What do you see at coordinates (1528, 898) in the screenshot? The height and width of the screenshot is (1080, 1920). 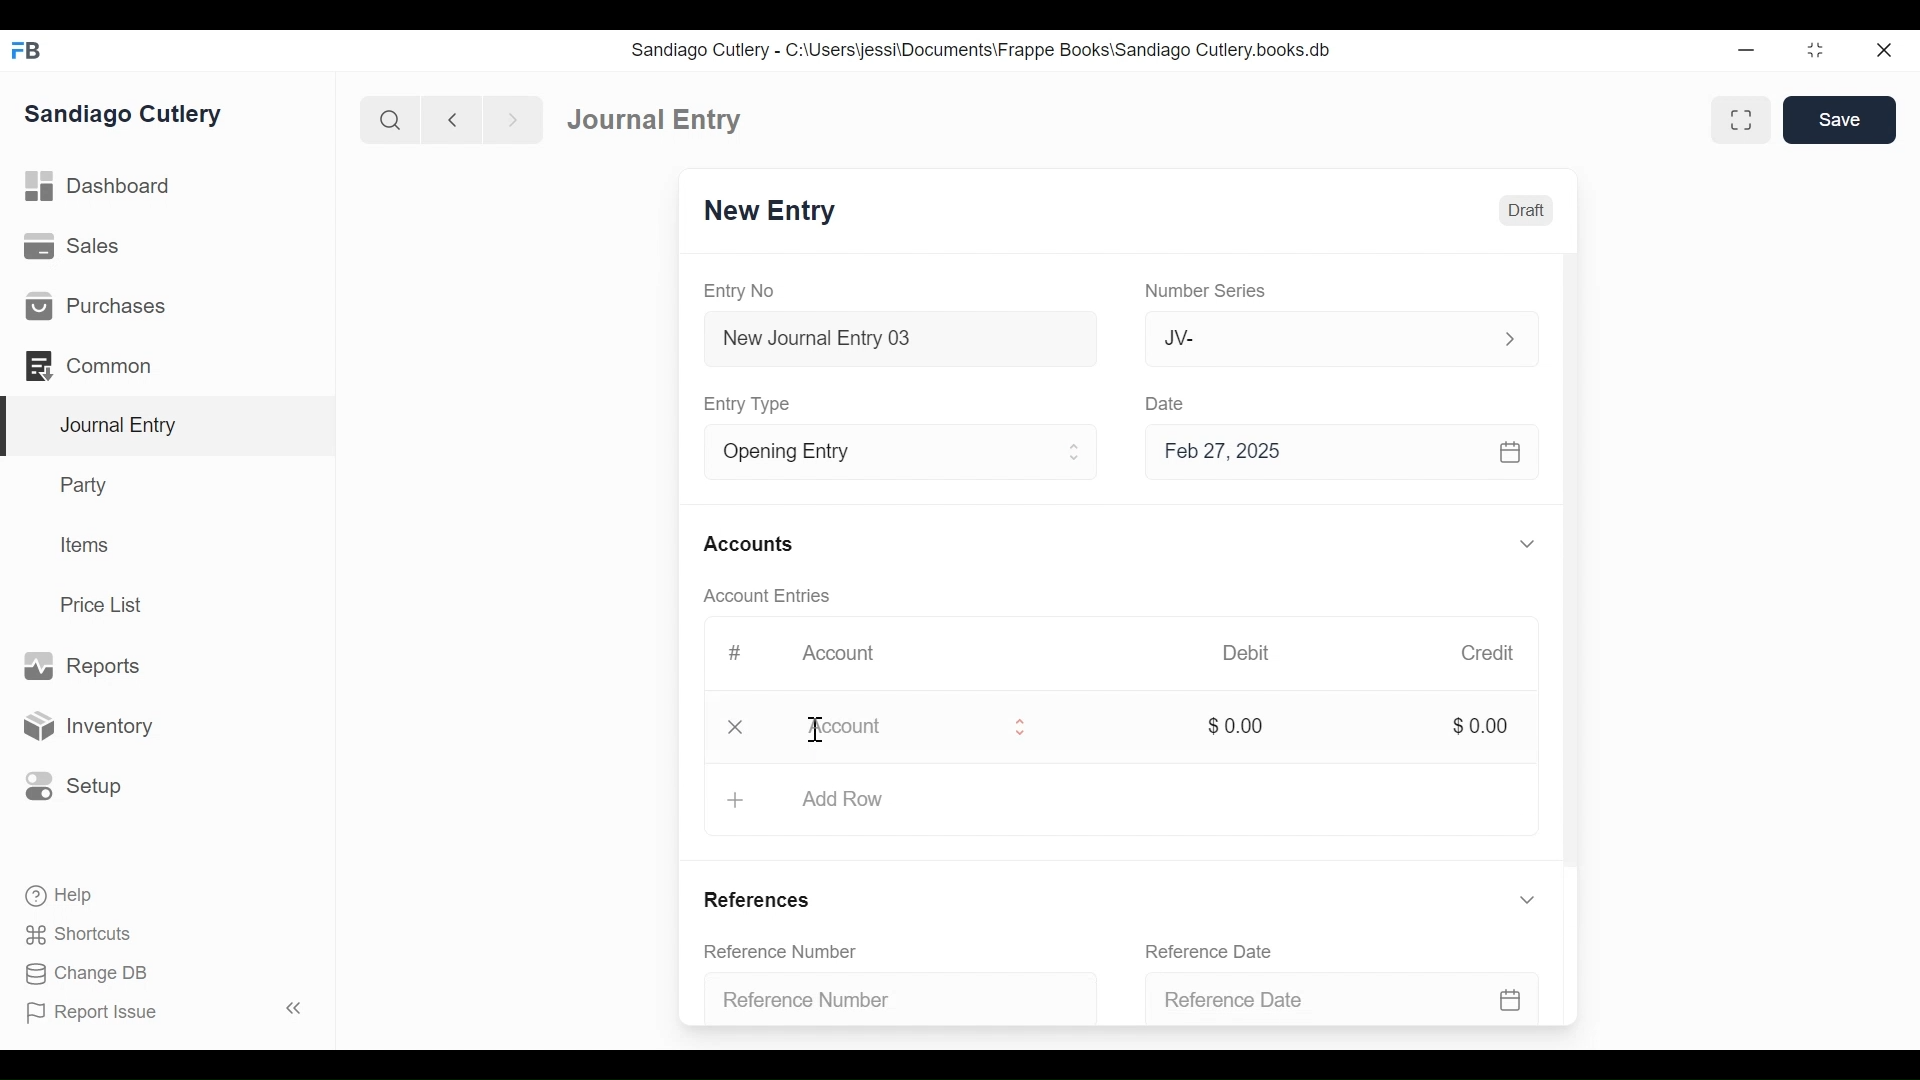 I see `Expand` at bounding box center [1528, 898].